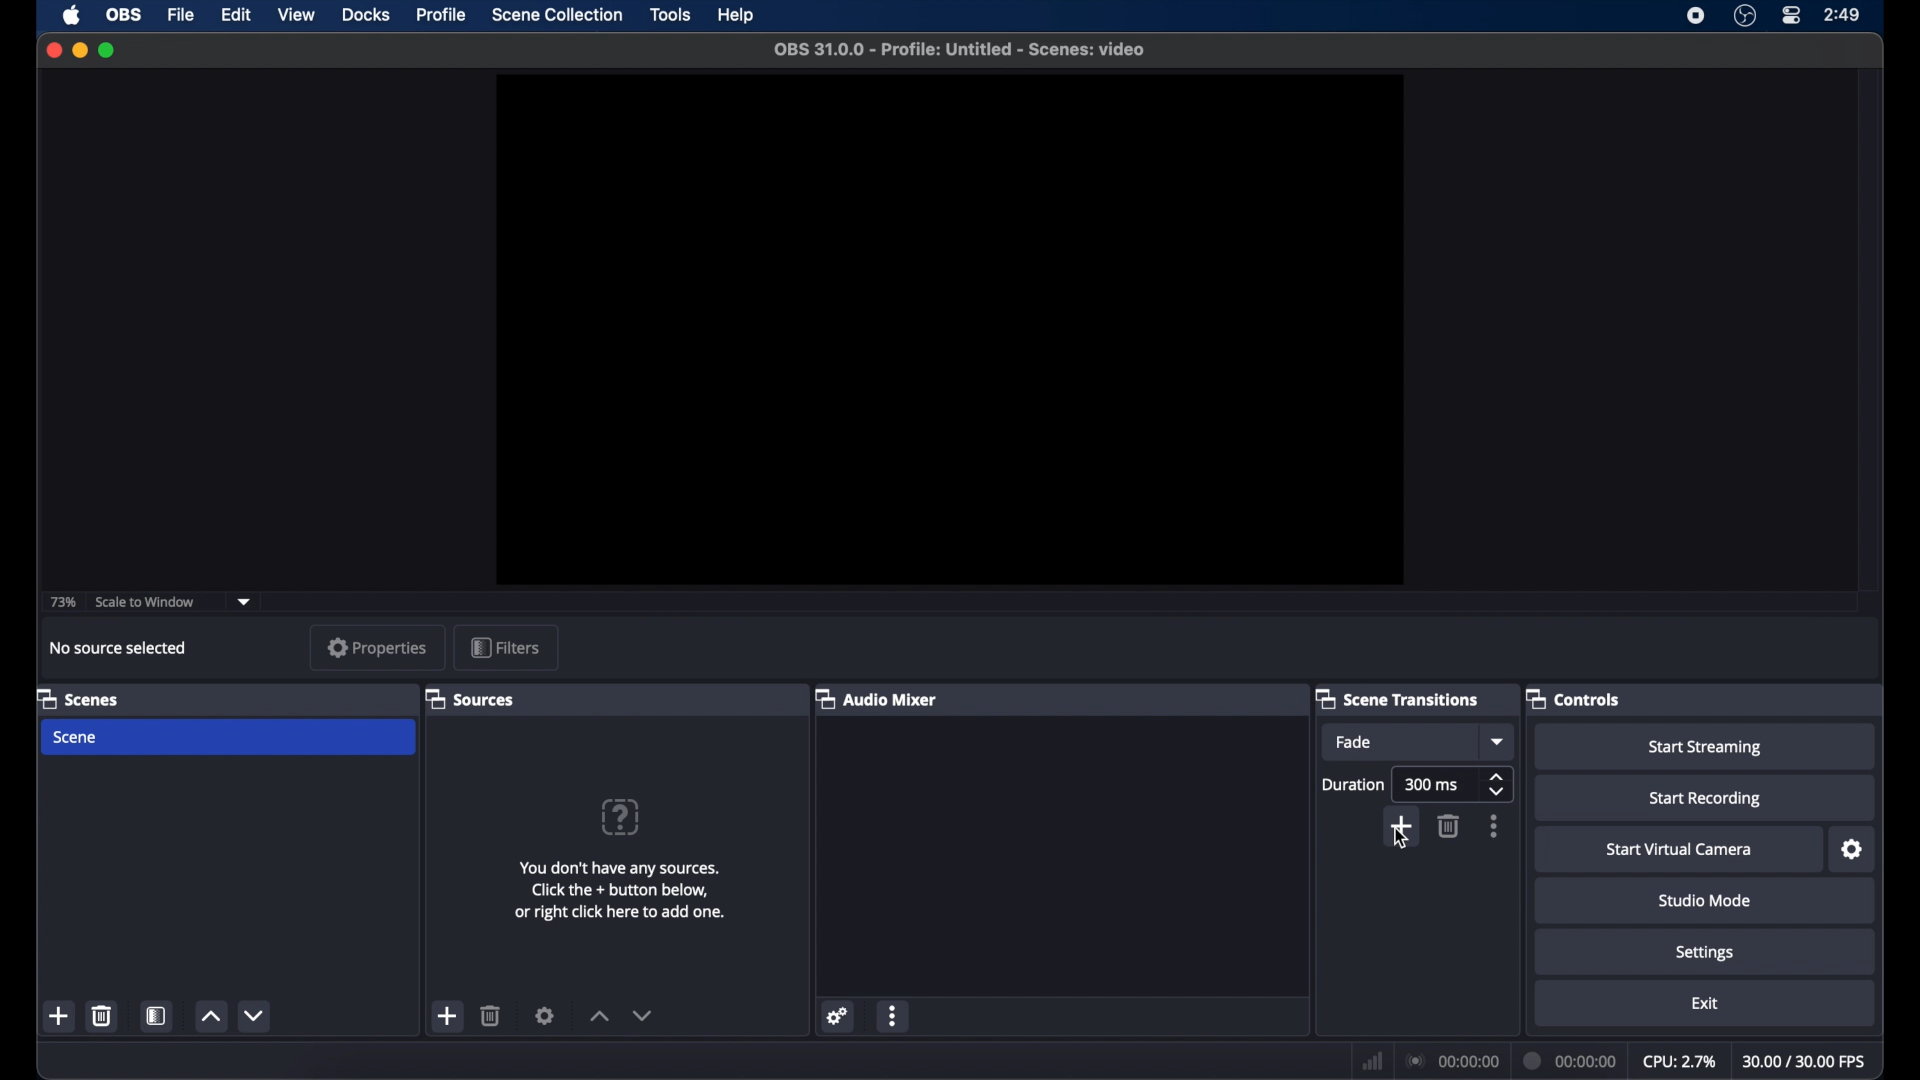  Describe the element at coordinates (53, 50) in the screenshot. I see `close` at that location.